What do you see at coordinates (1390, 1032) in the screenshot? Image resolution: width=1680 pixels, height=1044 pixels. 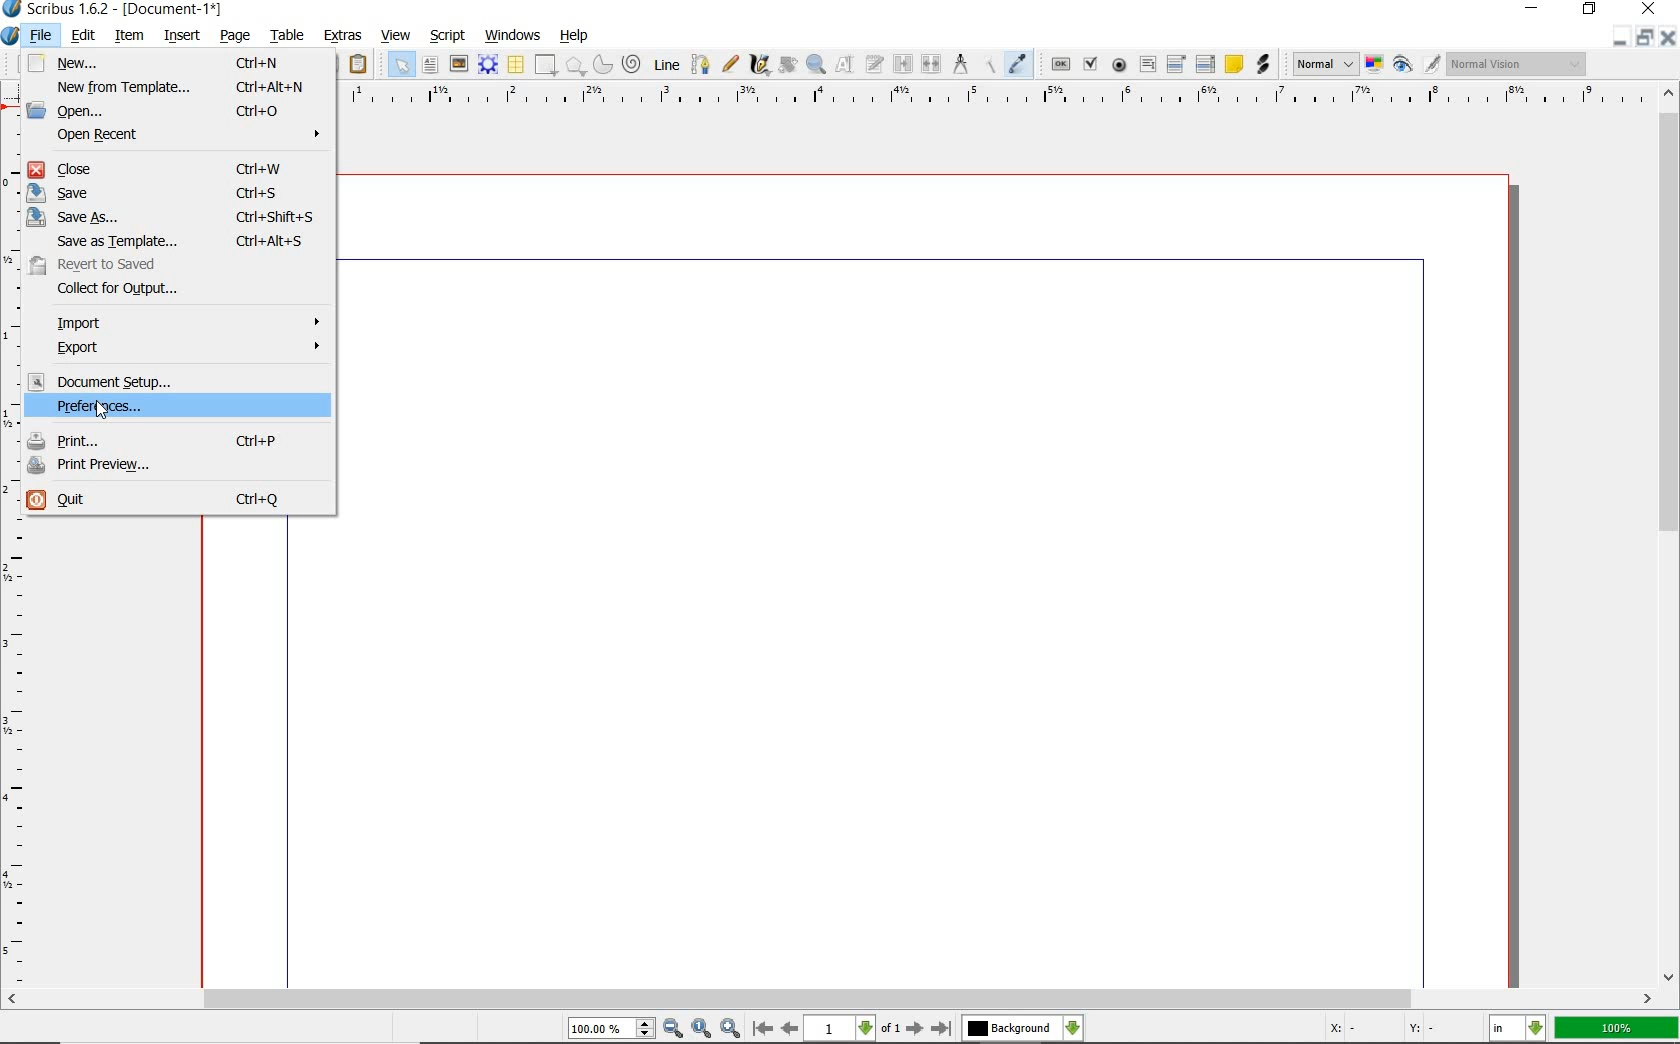 I see `coordinates` at bounding box center [1390, 1032].